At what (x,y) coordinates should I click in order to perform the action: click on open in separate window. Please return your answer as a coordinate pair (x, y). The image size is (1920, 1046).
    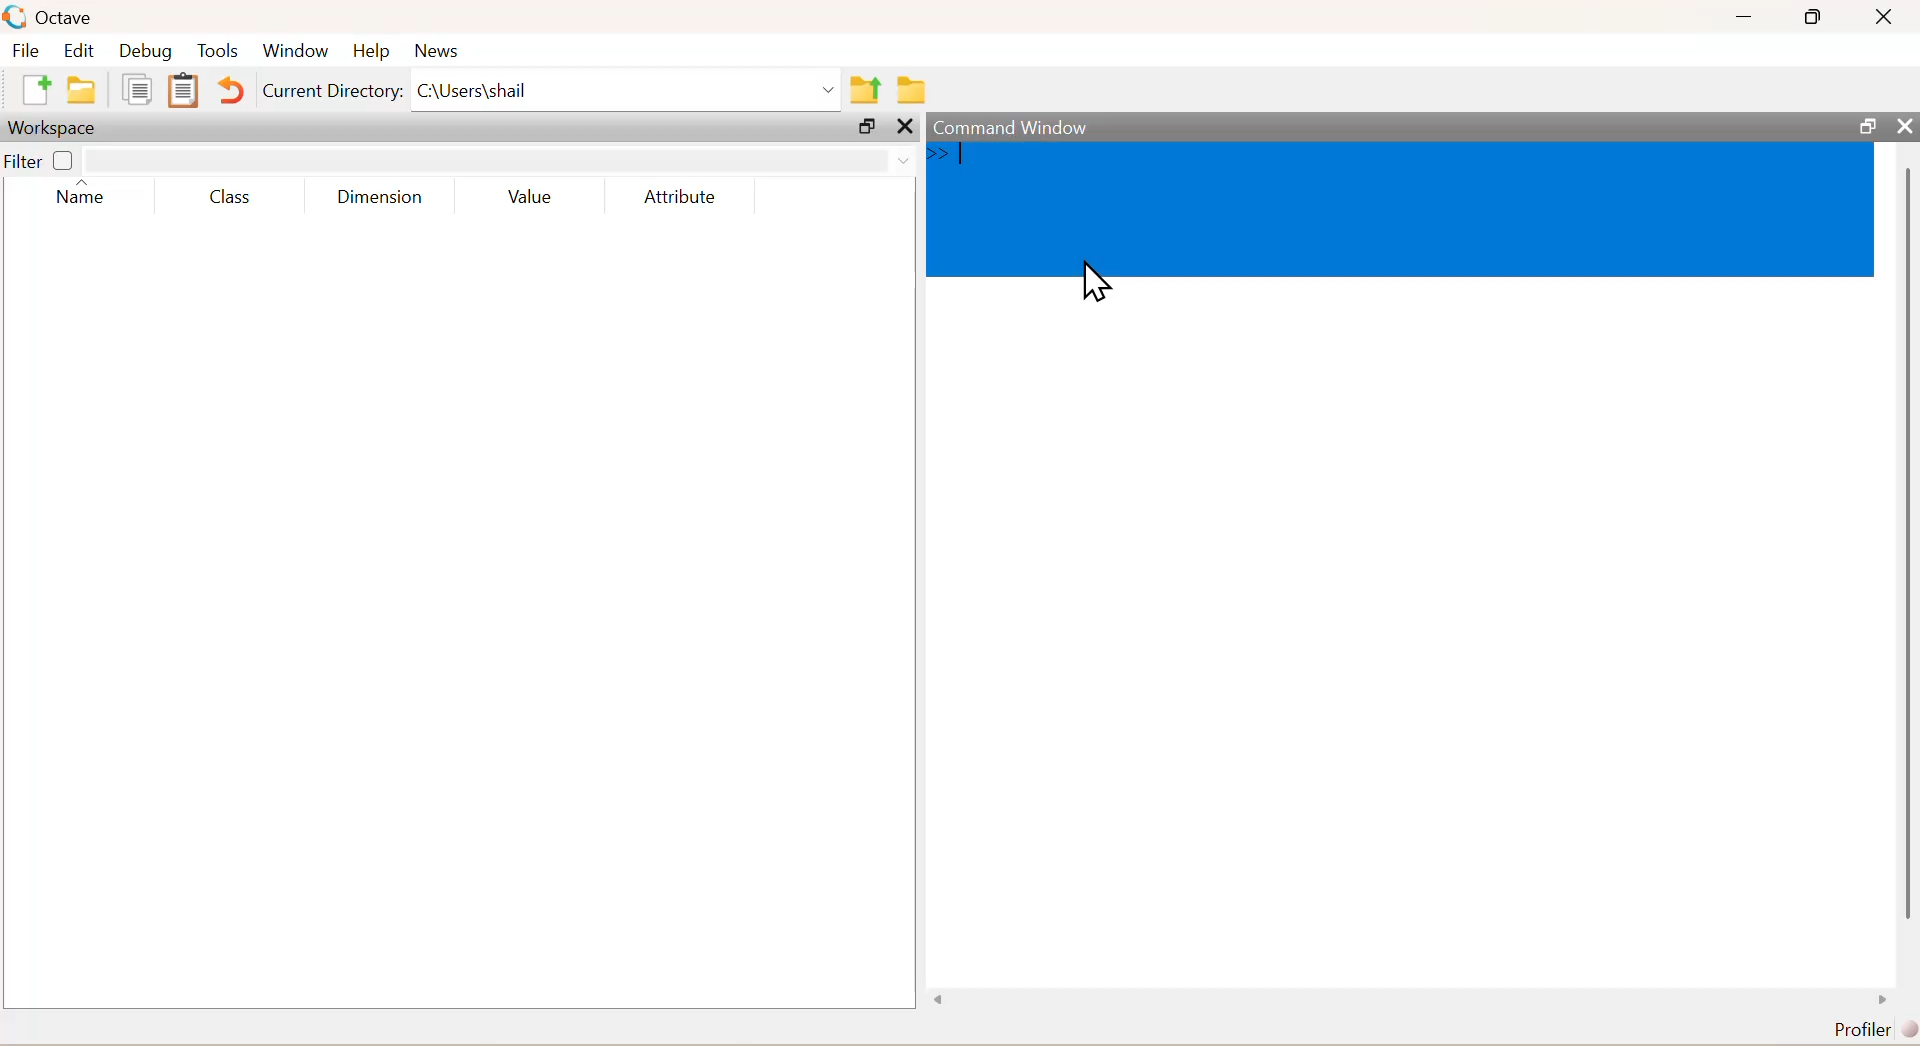
    Looking at the image, I should click on (867, 126).